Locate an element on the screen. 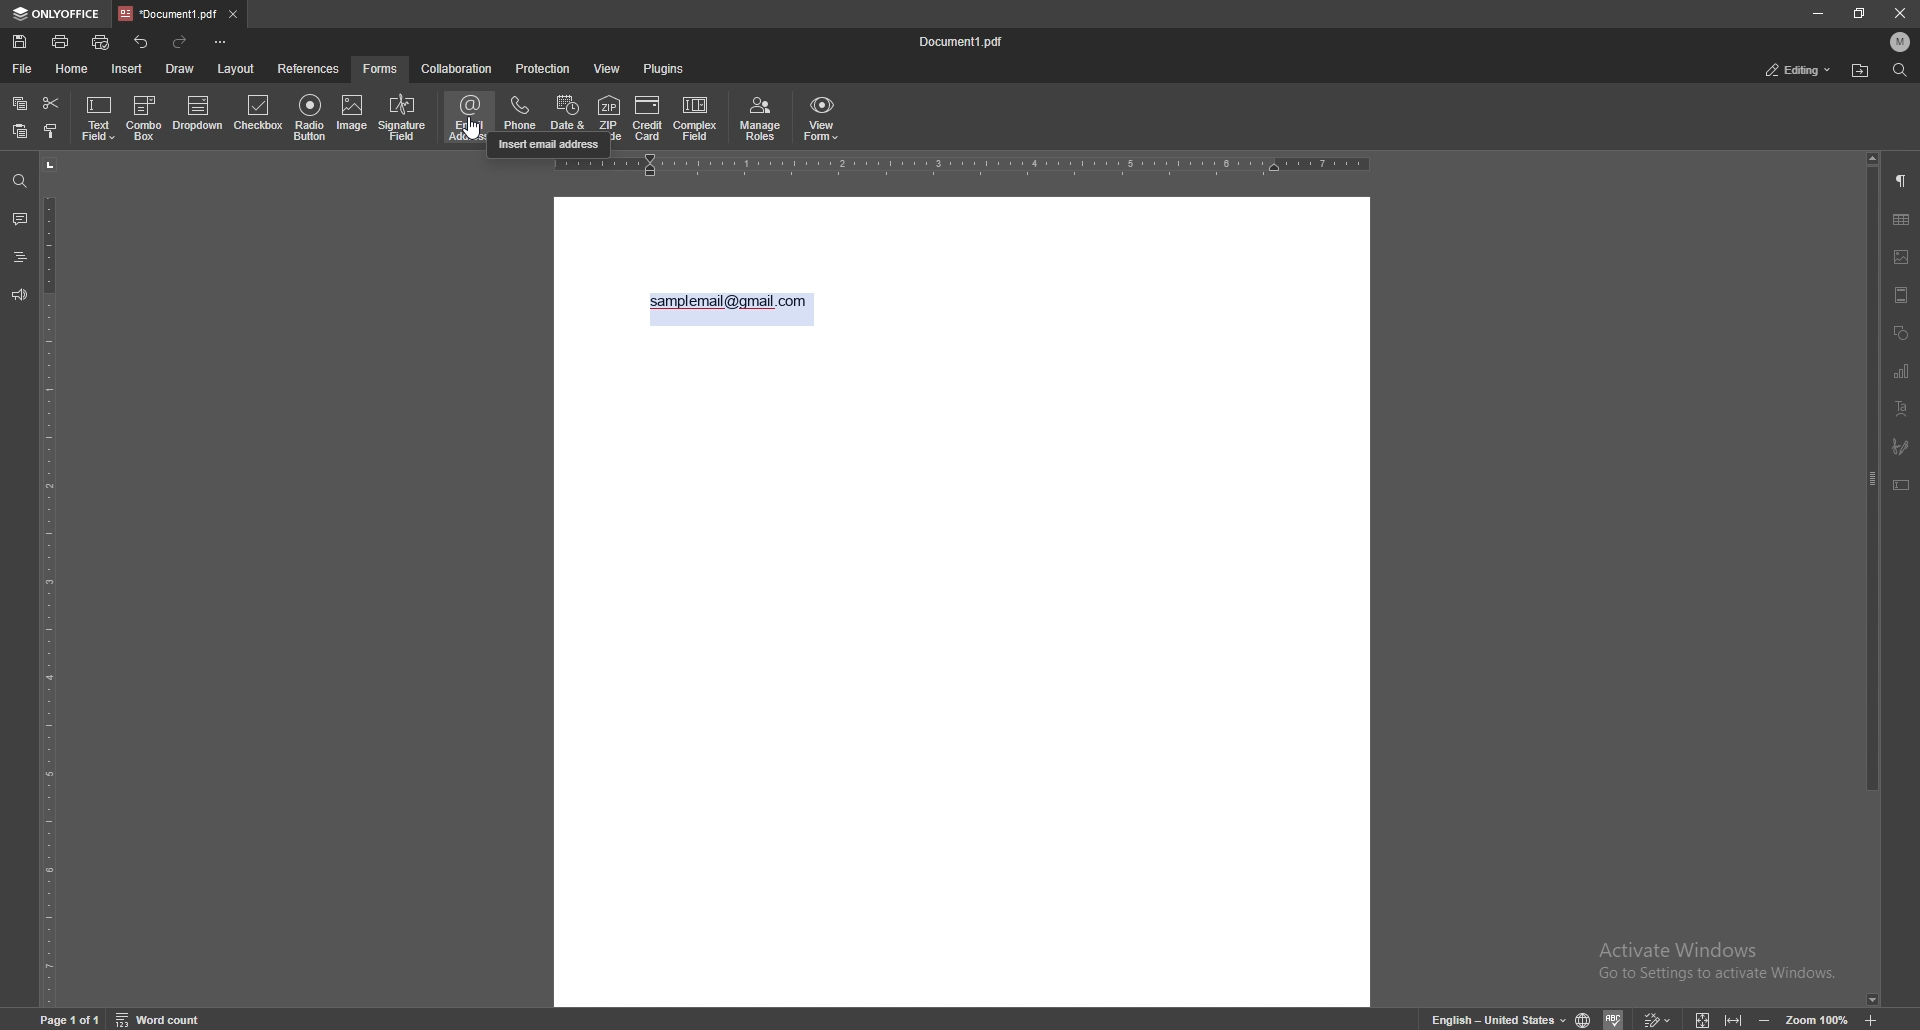 The image size is (1920, 1030). cursor description is located at coordinates (548, 148).